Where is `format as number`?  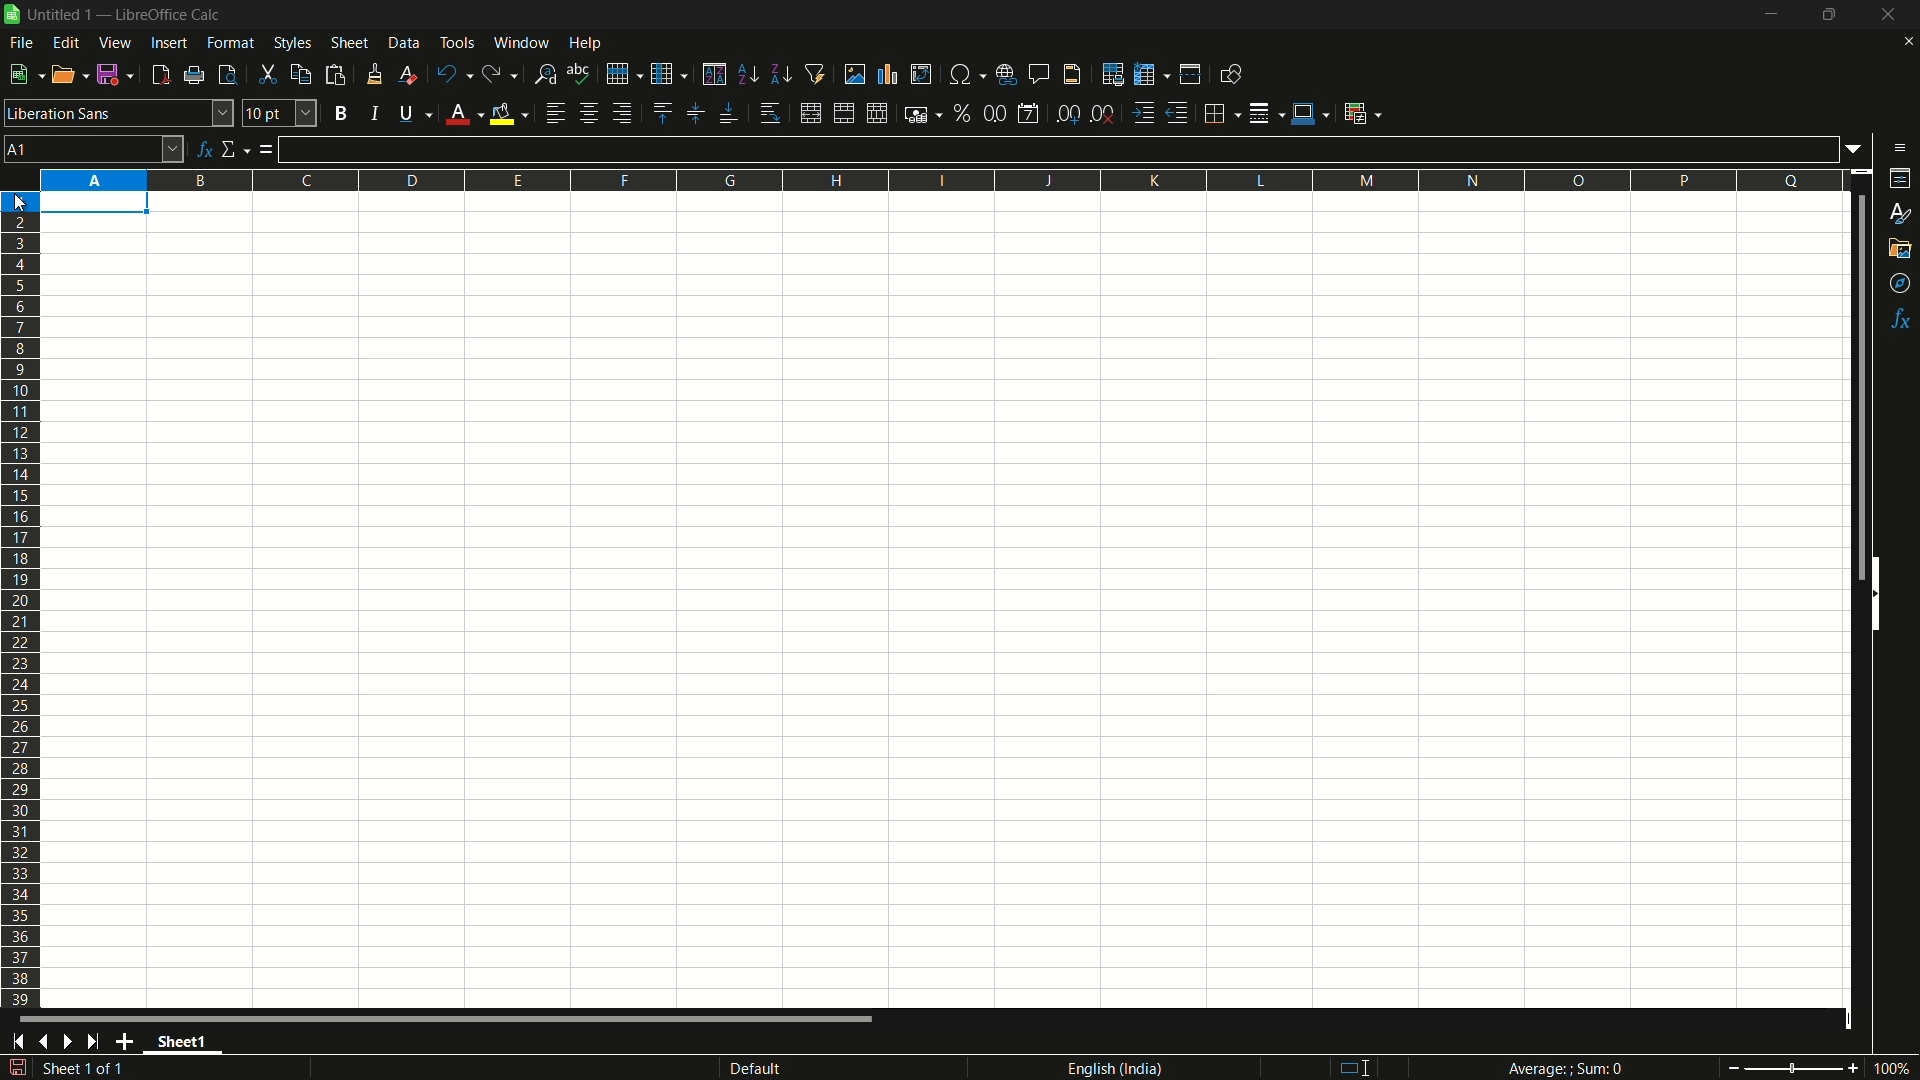
format as number is located at coordinates (994, 113).